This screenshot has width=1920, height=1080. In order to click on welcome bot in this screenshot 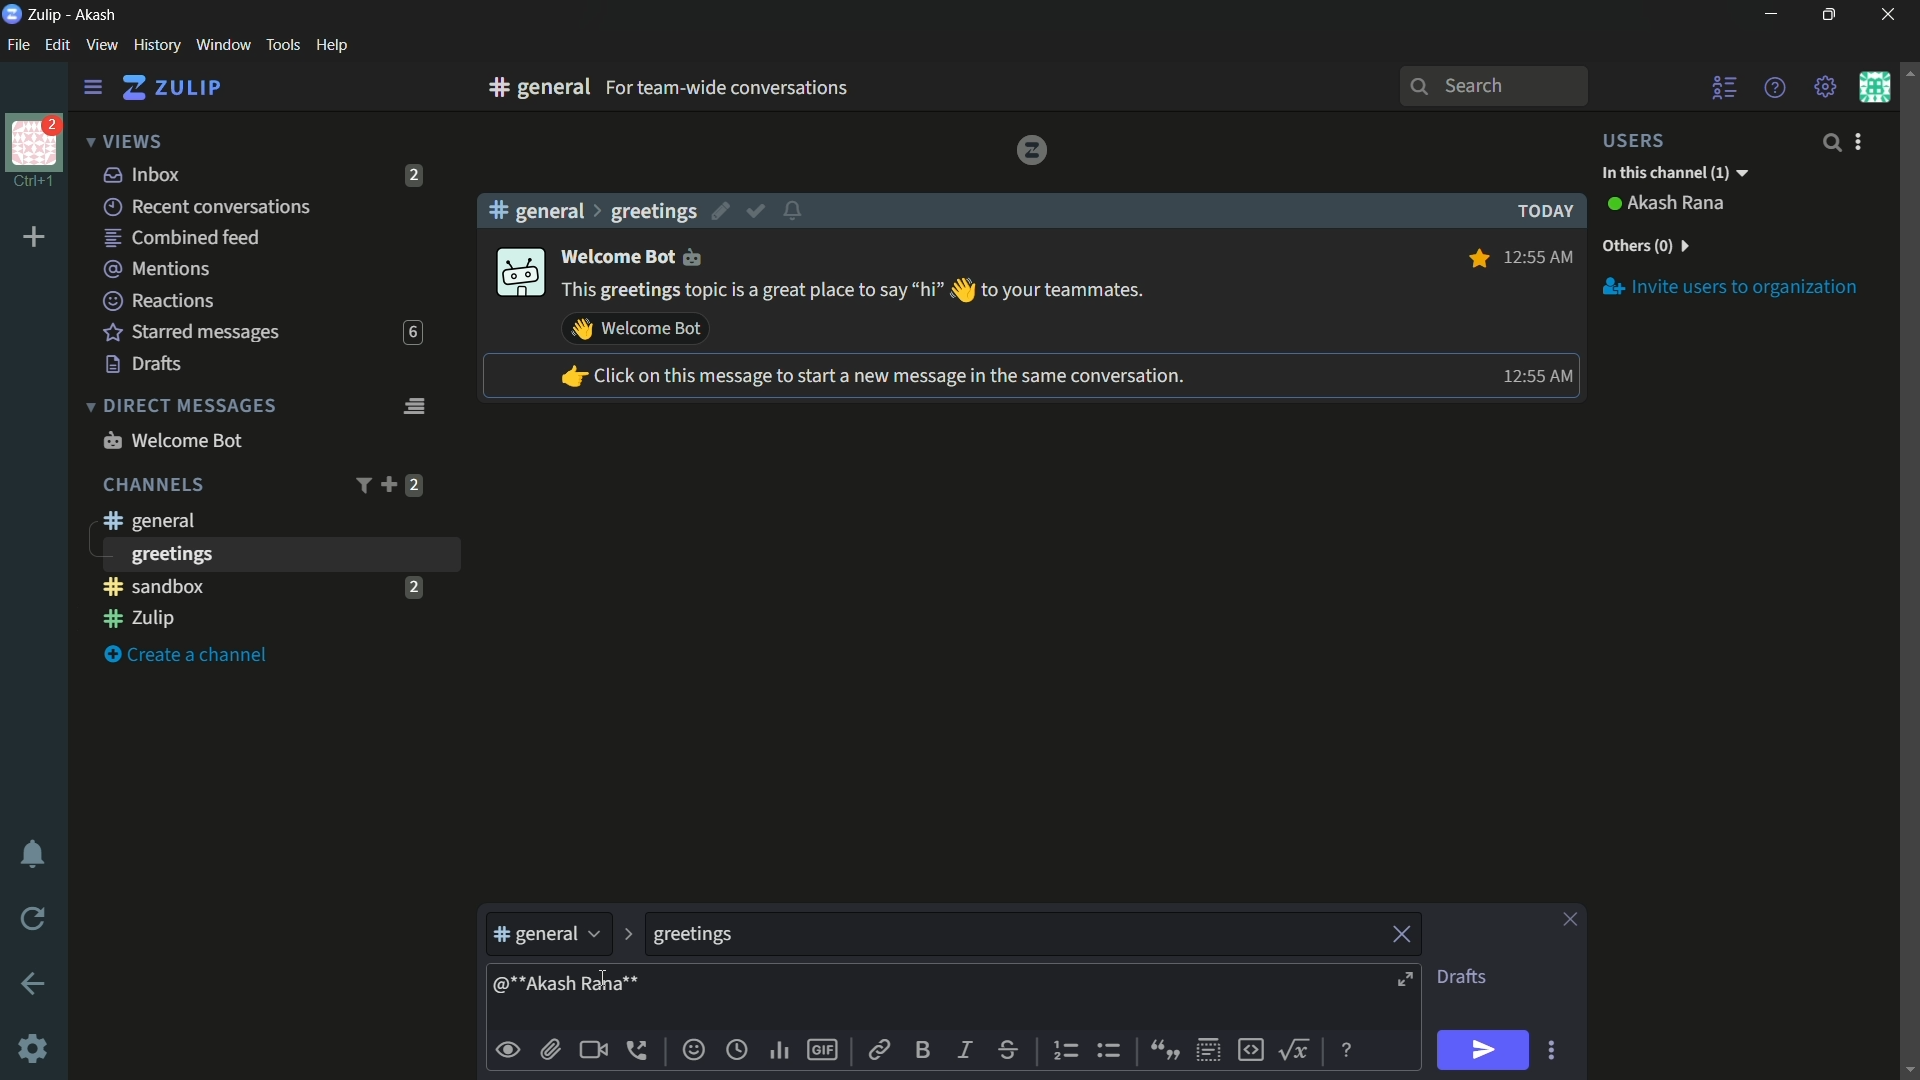, I will do `click(172, 440)`.